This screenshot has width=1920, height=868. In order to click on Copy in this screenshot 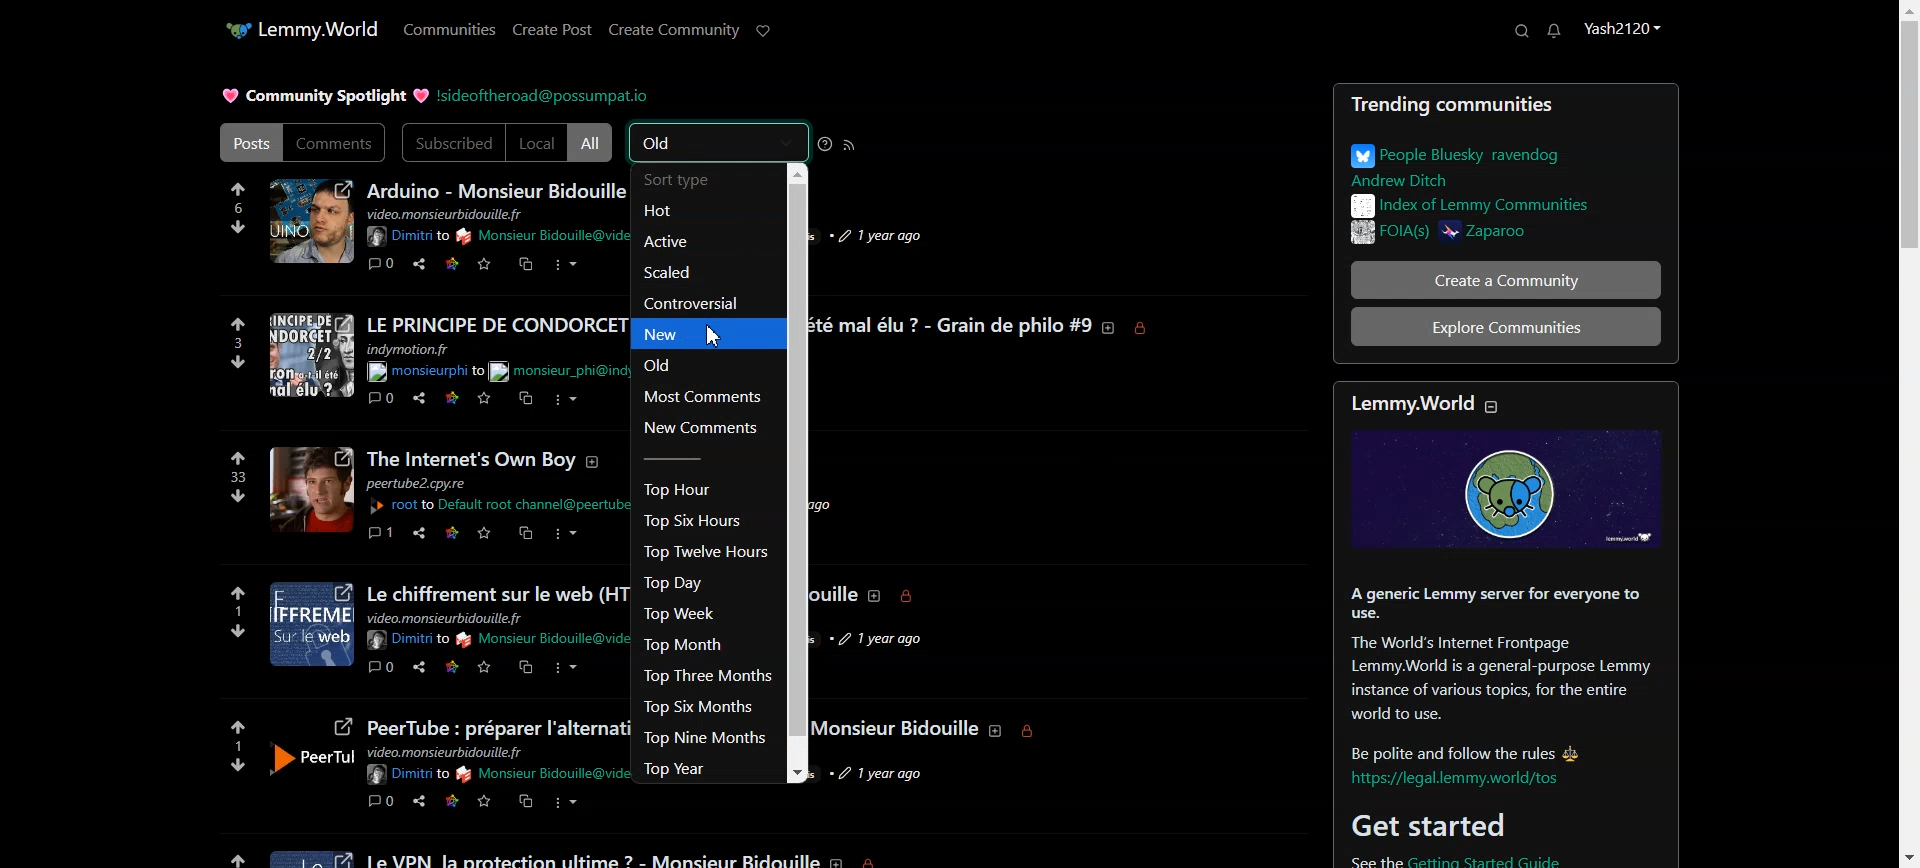, I will do `click(524, 264)`.